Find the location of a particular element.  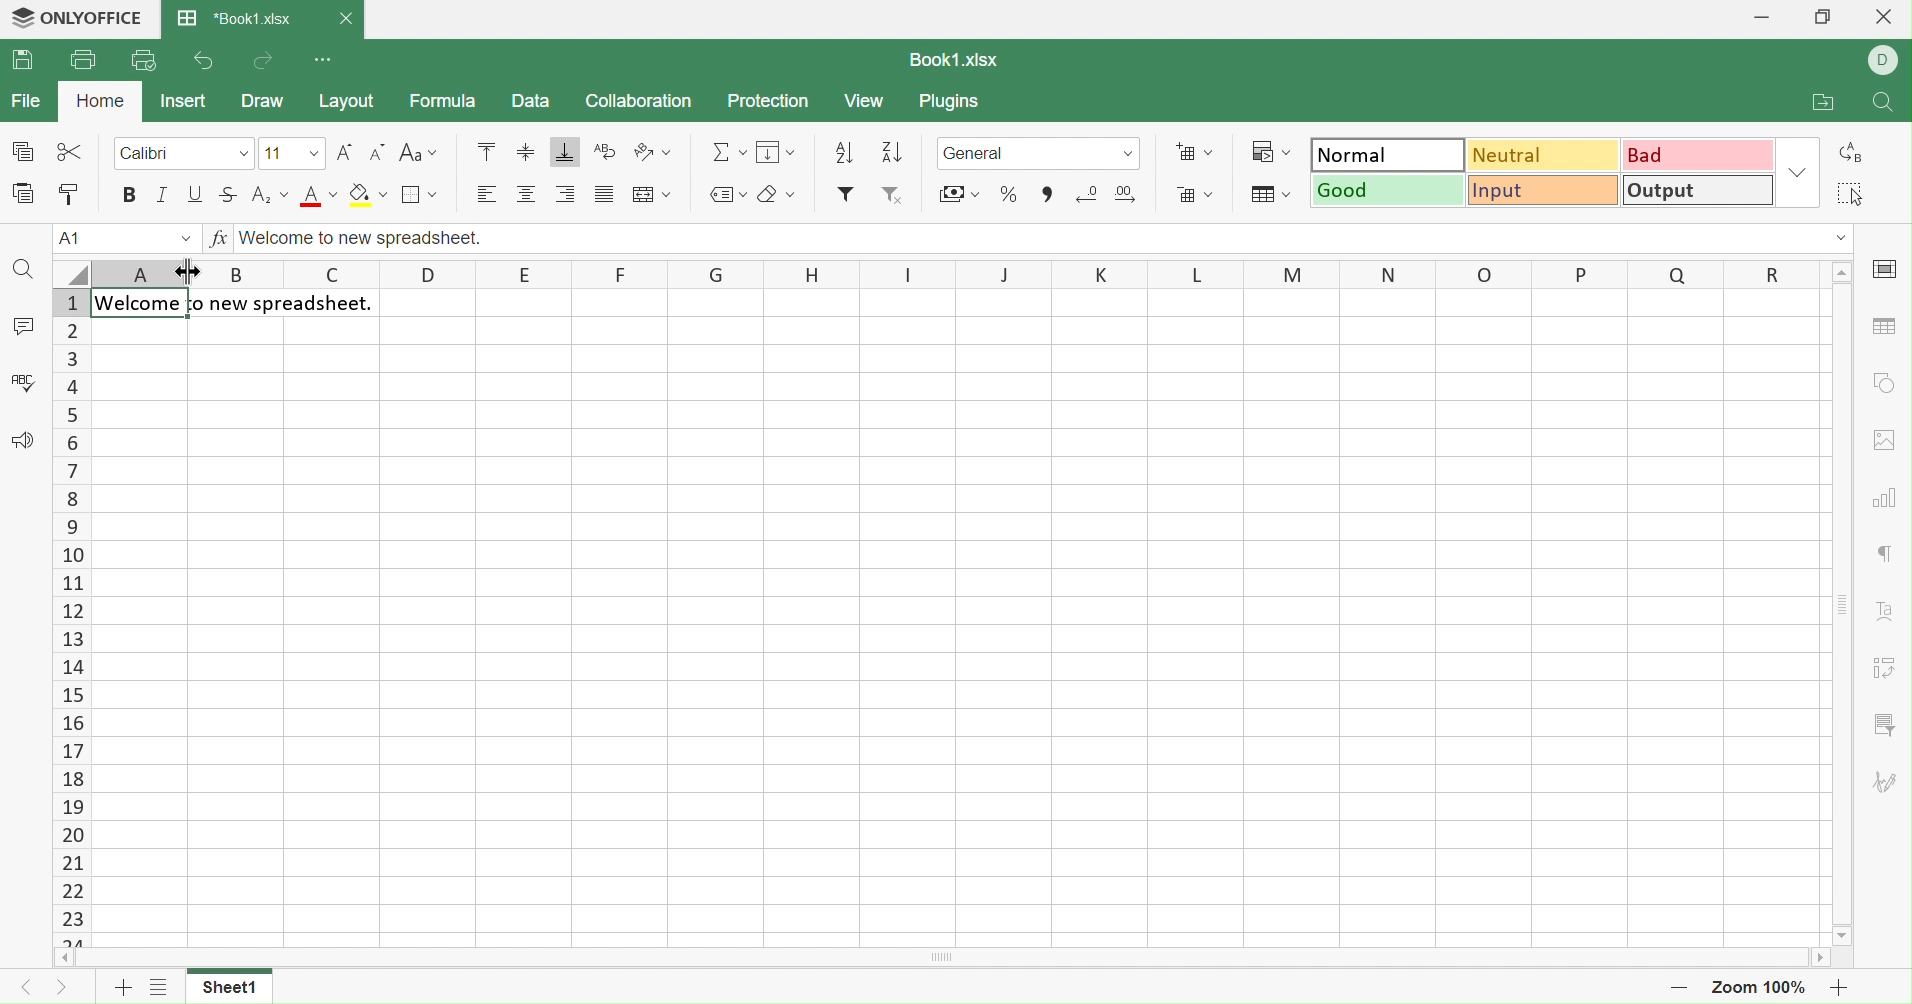

Find is located at coordinates (1885, 105).